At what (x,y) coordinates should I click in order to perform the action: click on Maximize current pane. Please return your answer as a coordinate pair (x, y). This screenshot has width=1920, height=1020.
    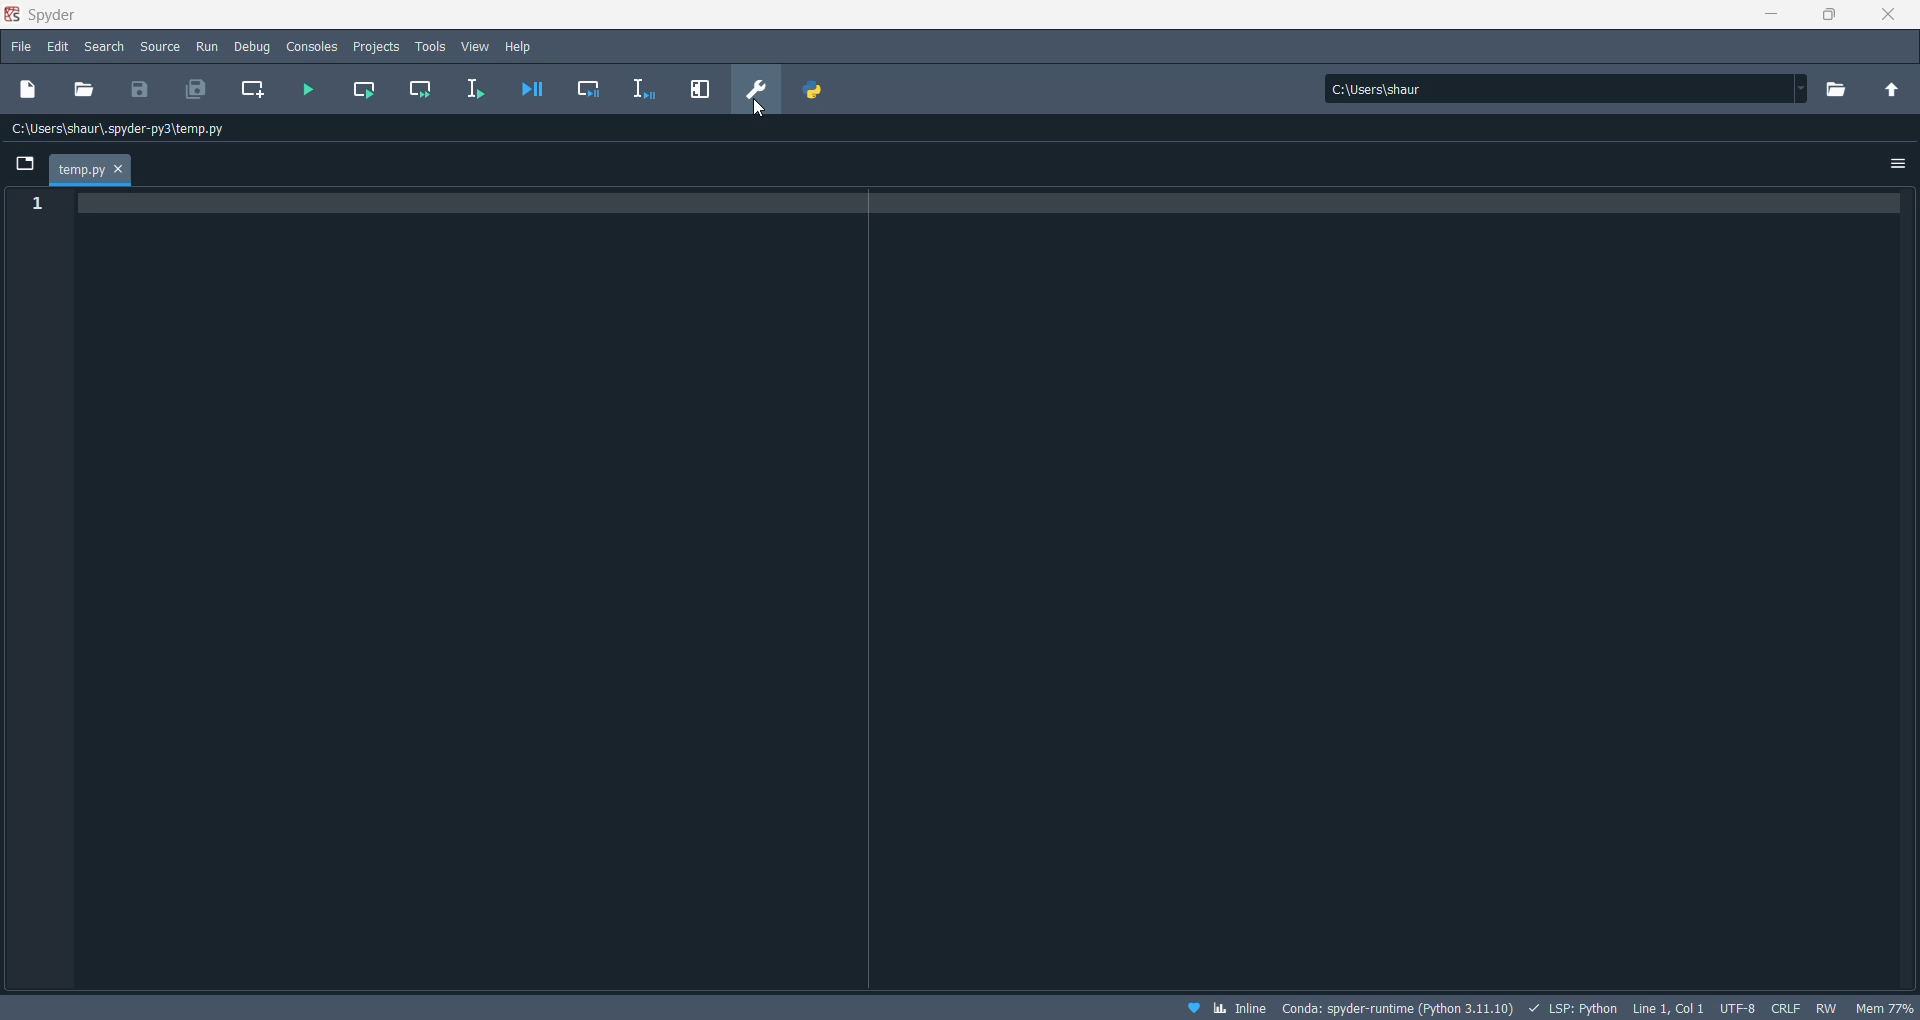
    Looking at the image, I should click on (700, 89).